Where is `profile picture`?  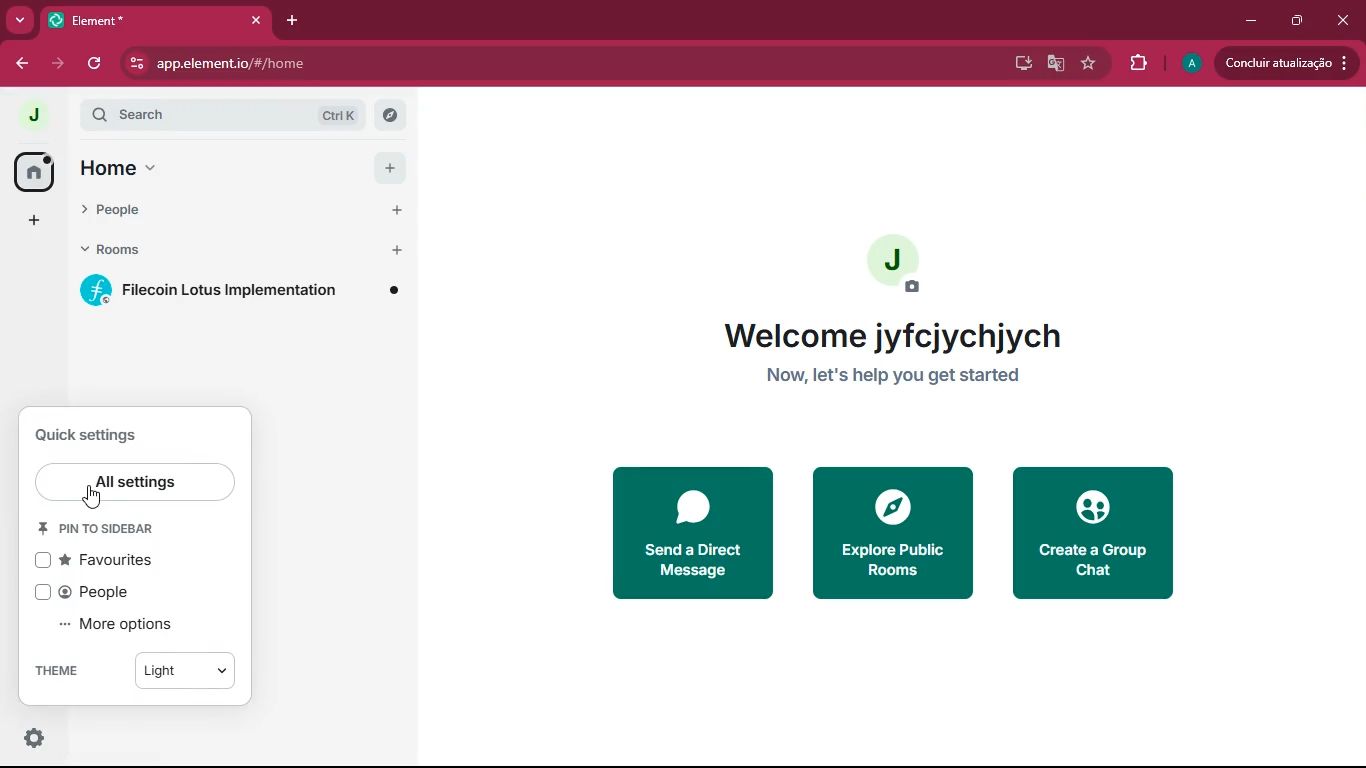
profile picture is located at coordinates (33, 115).